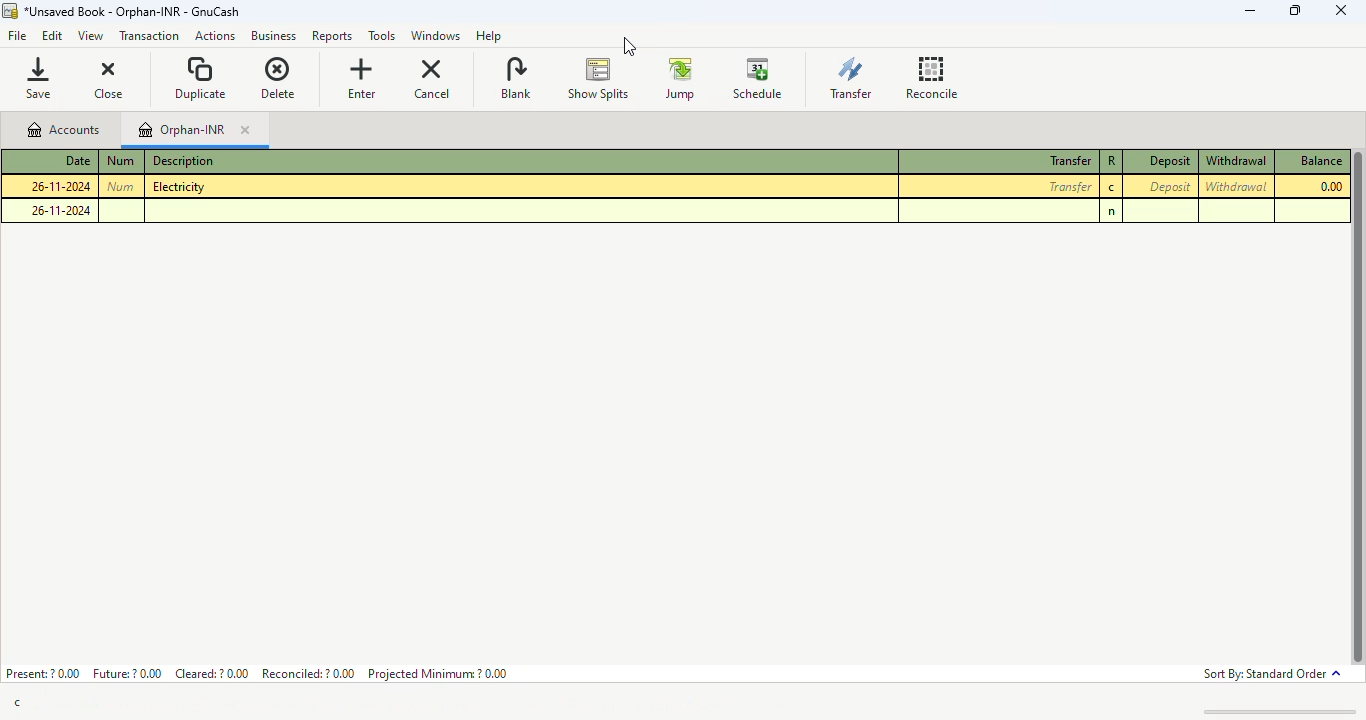  Describe the element at coordinates (437, 673) in the screenshot. I see `projected minimum: ? 0.00` at that location.